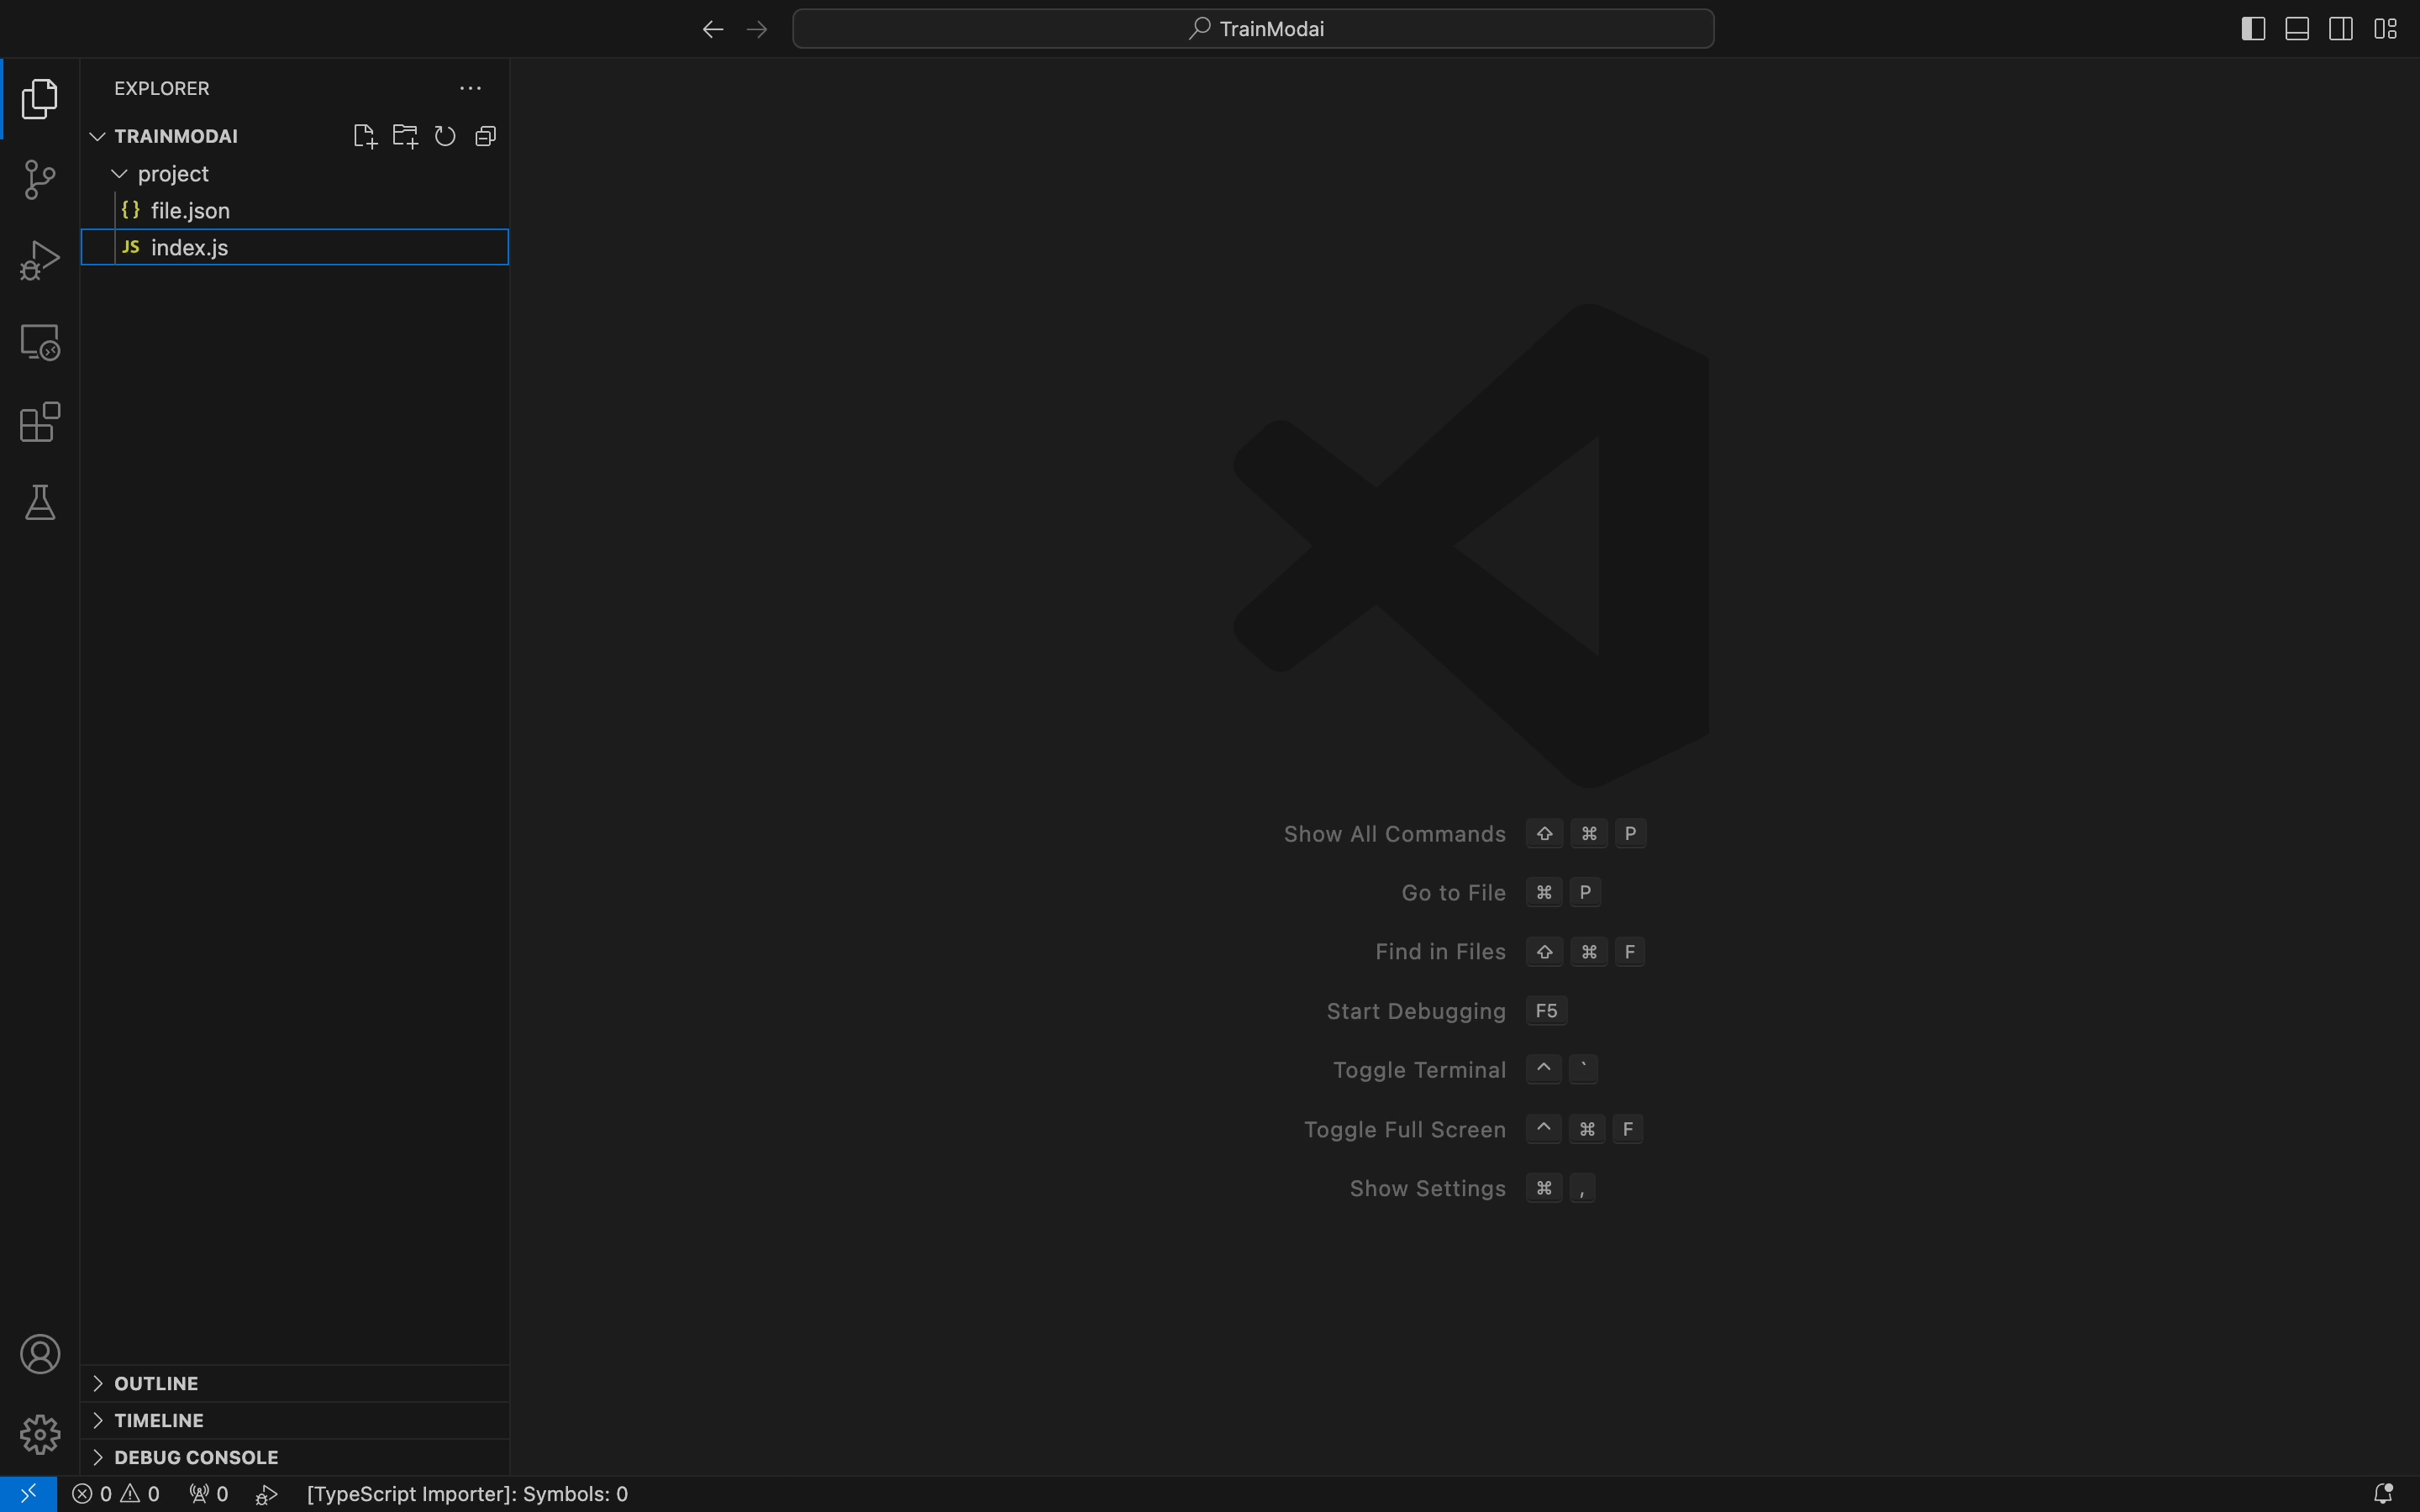  I want to click on extensions, so click(38, 420).